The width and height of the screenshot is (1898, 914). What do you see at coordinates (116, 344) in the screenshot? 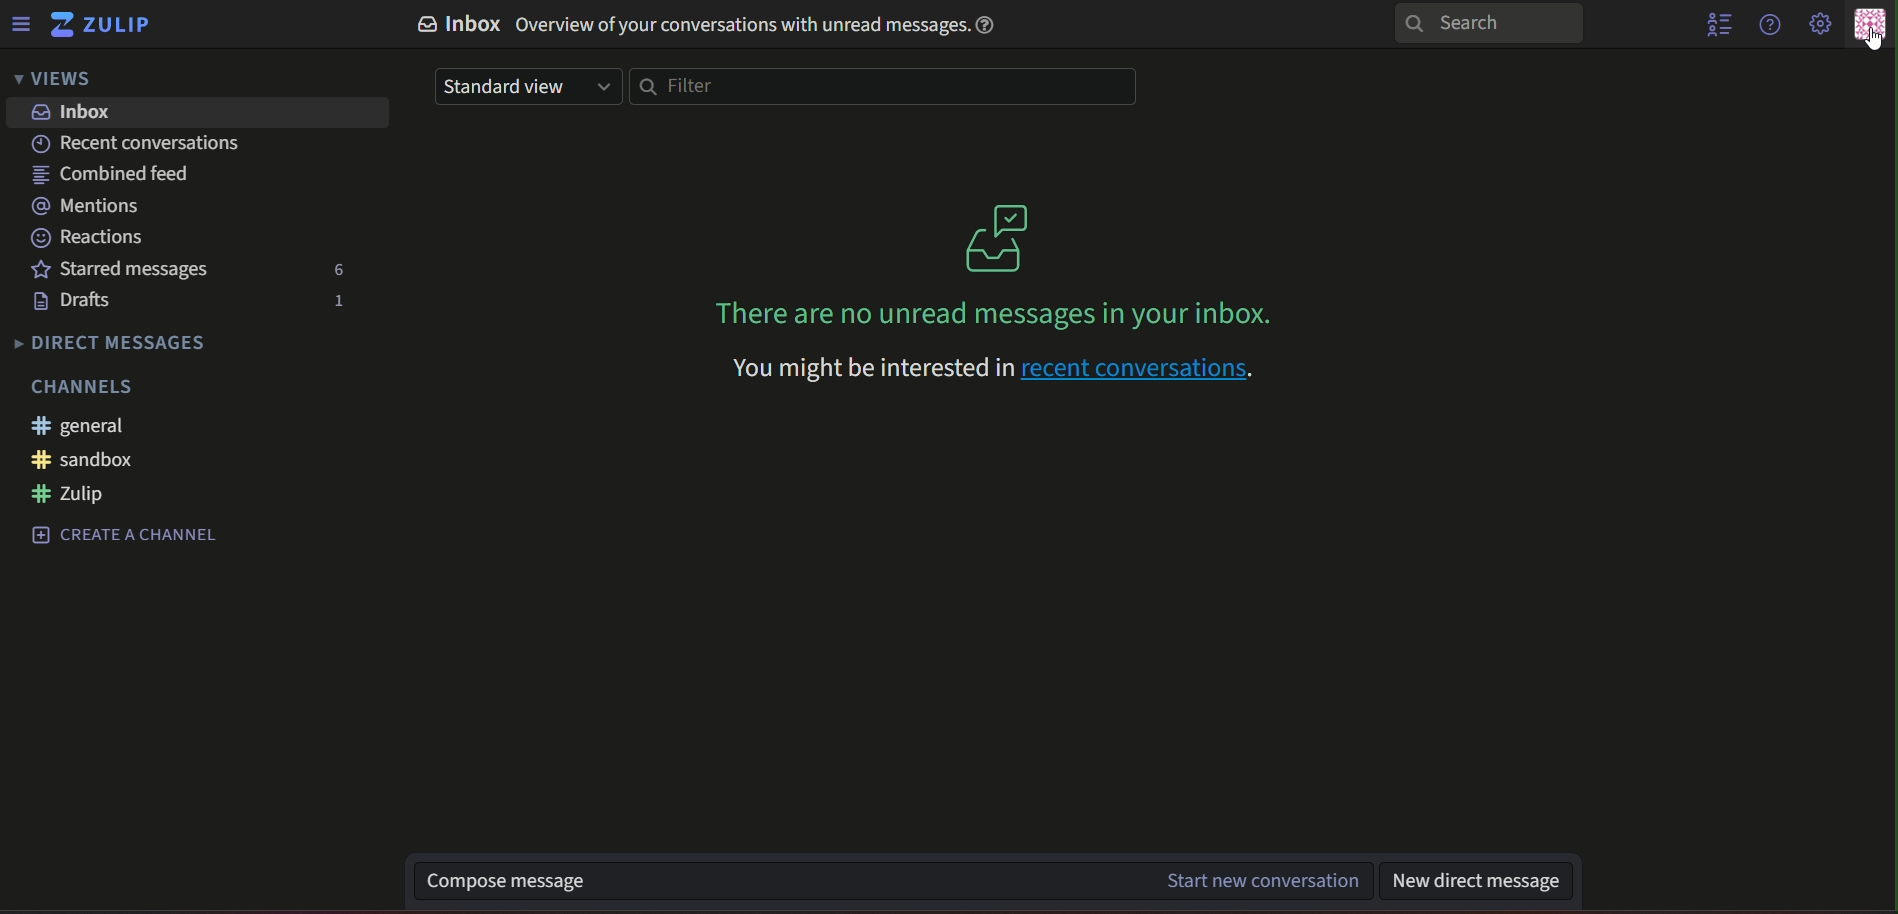
I see `DIRECT MESSAGES` at bounding box center [116, 344].